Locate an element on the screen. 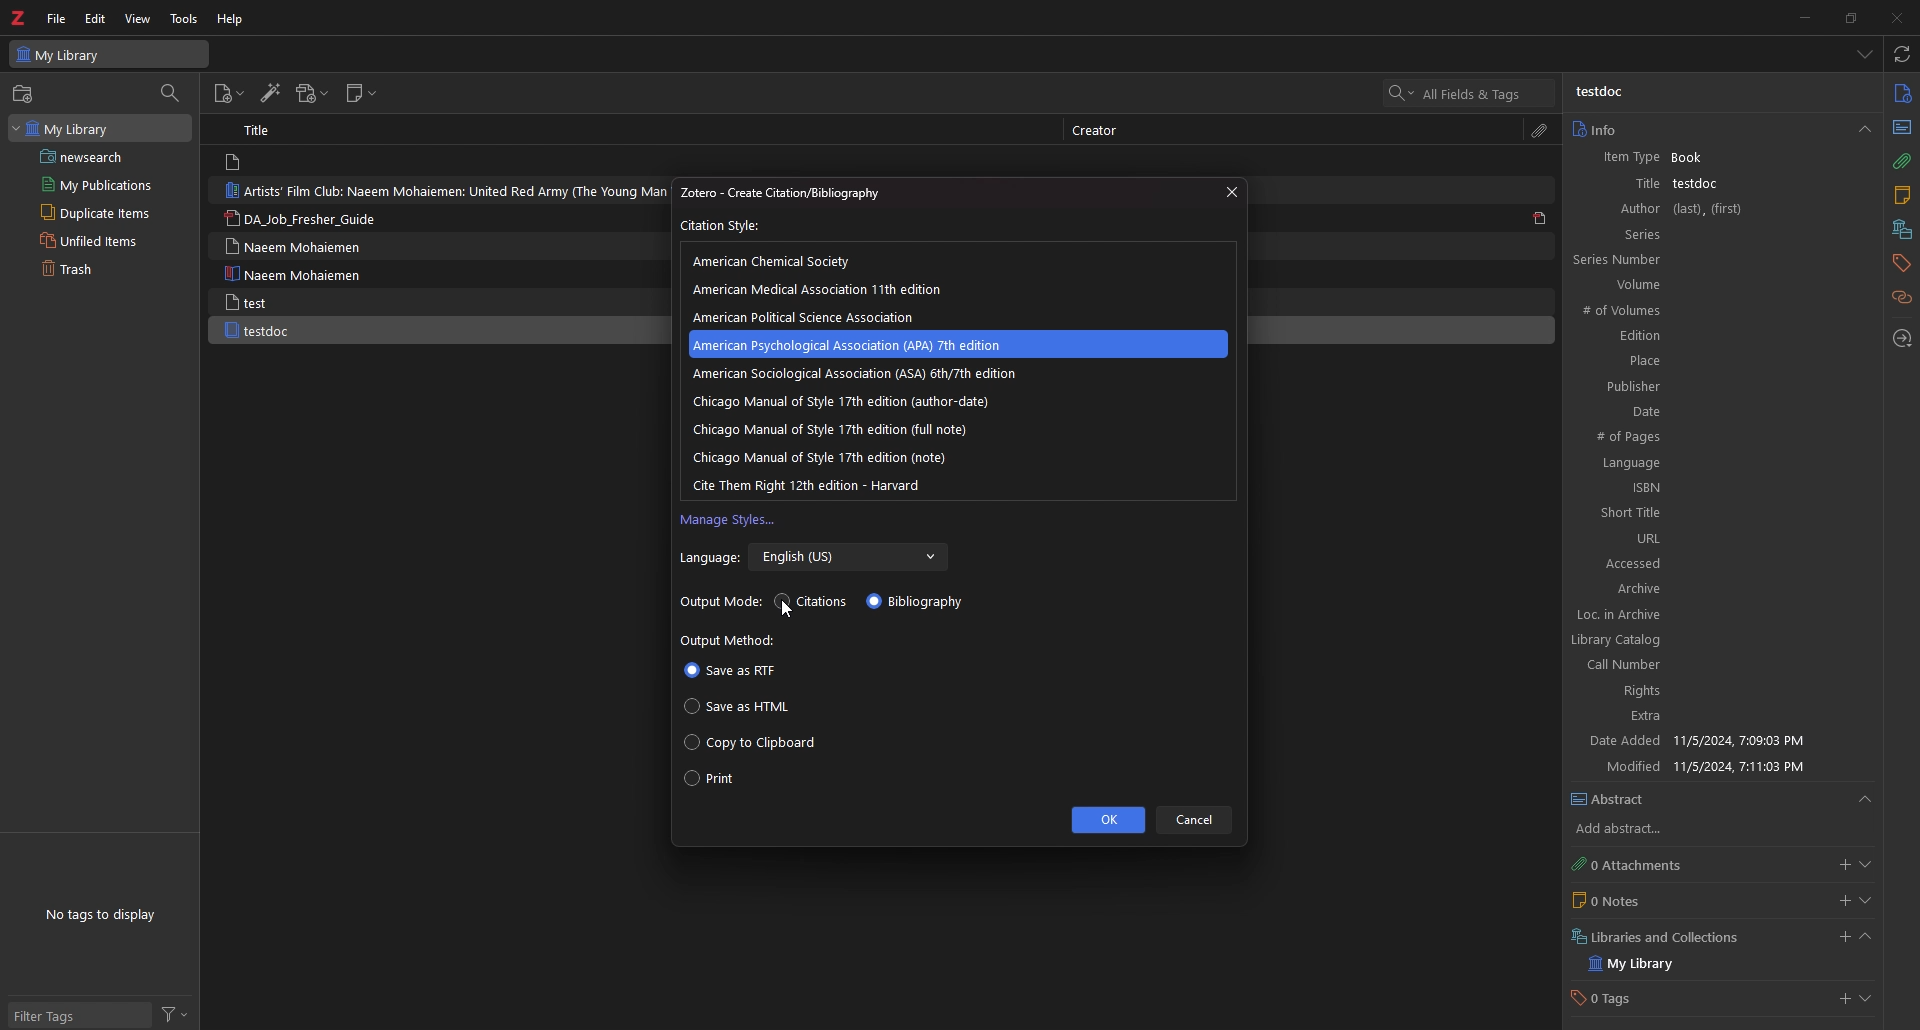 The image size is (1920, 1030). Edition is located at coordinates (1707, 336).